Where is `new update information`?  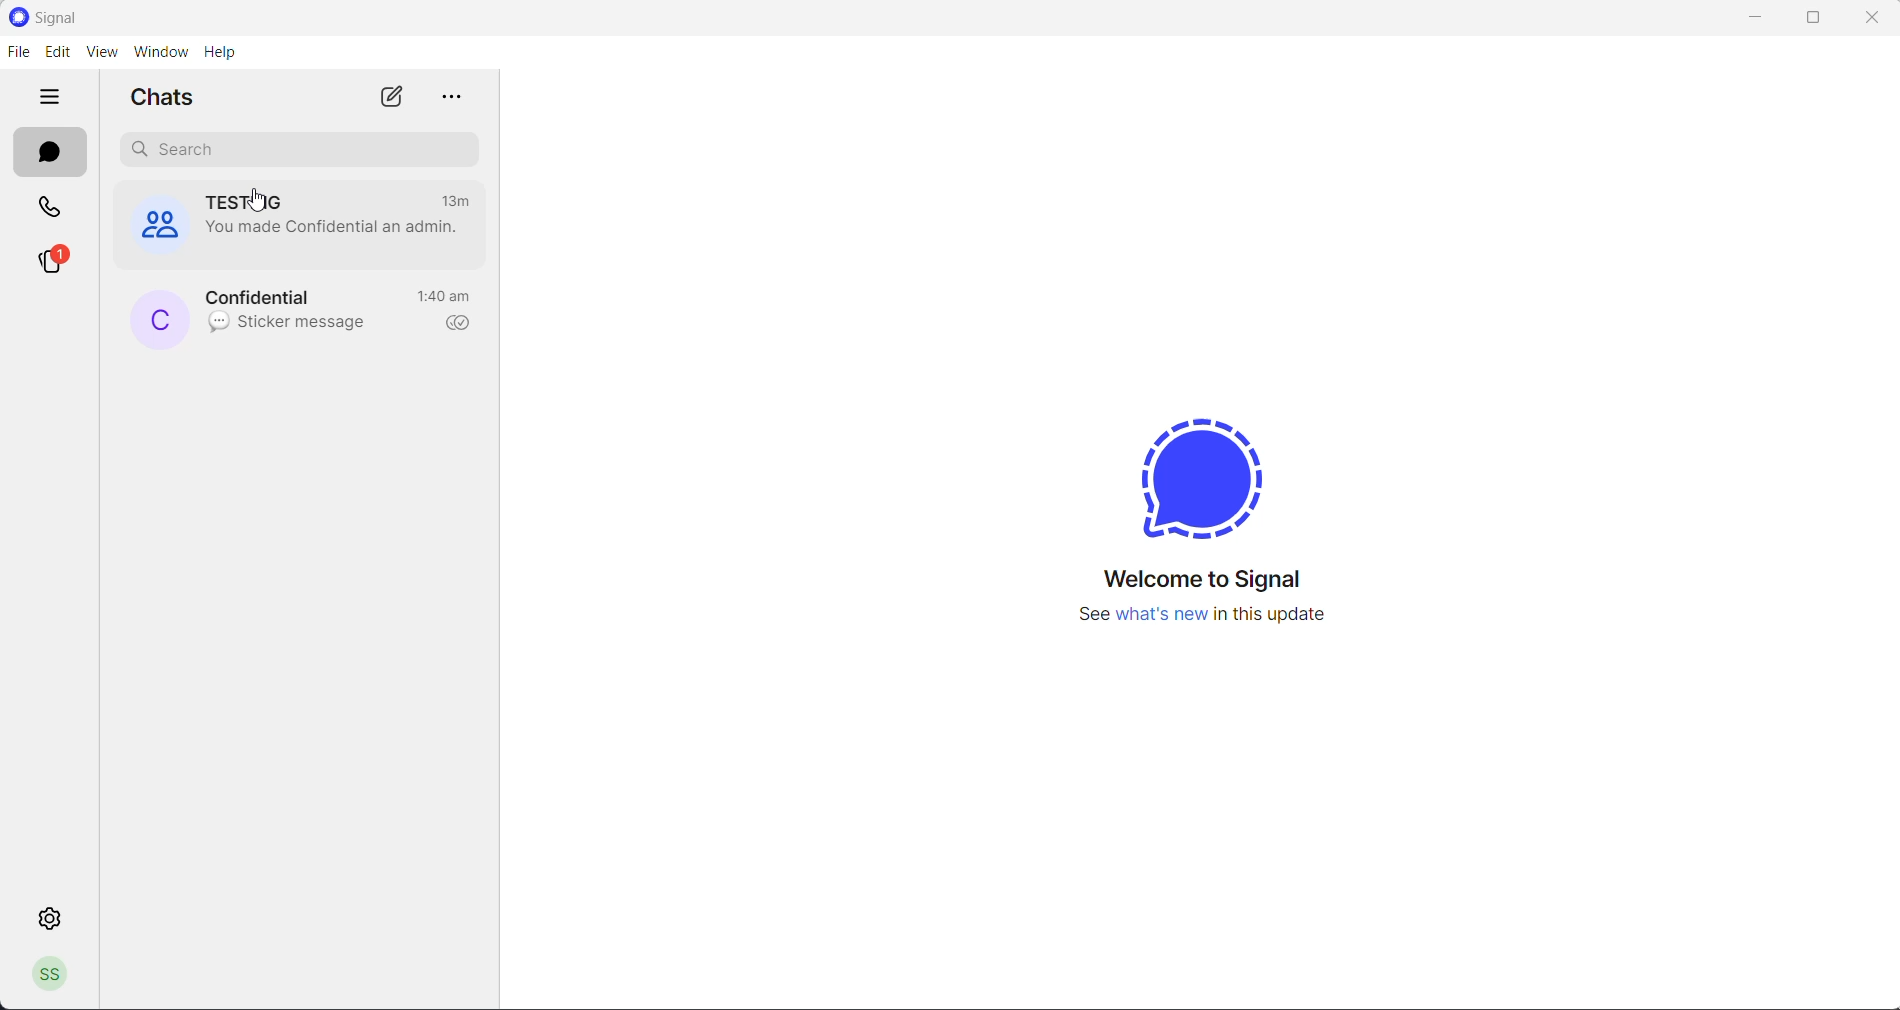 new update information is located at coordinates (1210, 615).